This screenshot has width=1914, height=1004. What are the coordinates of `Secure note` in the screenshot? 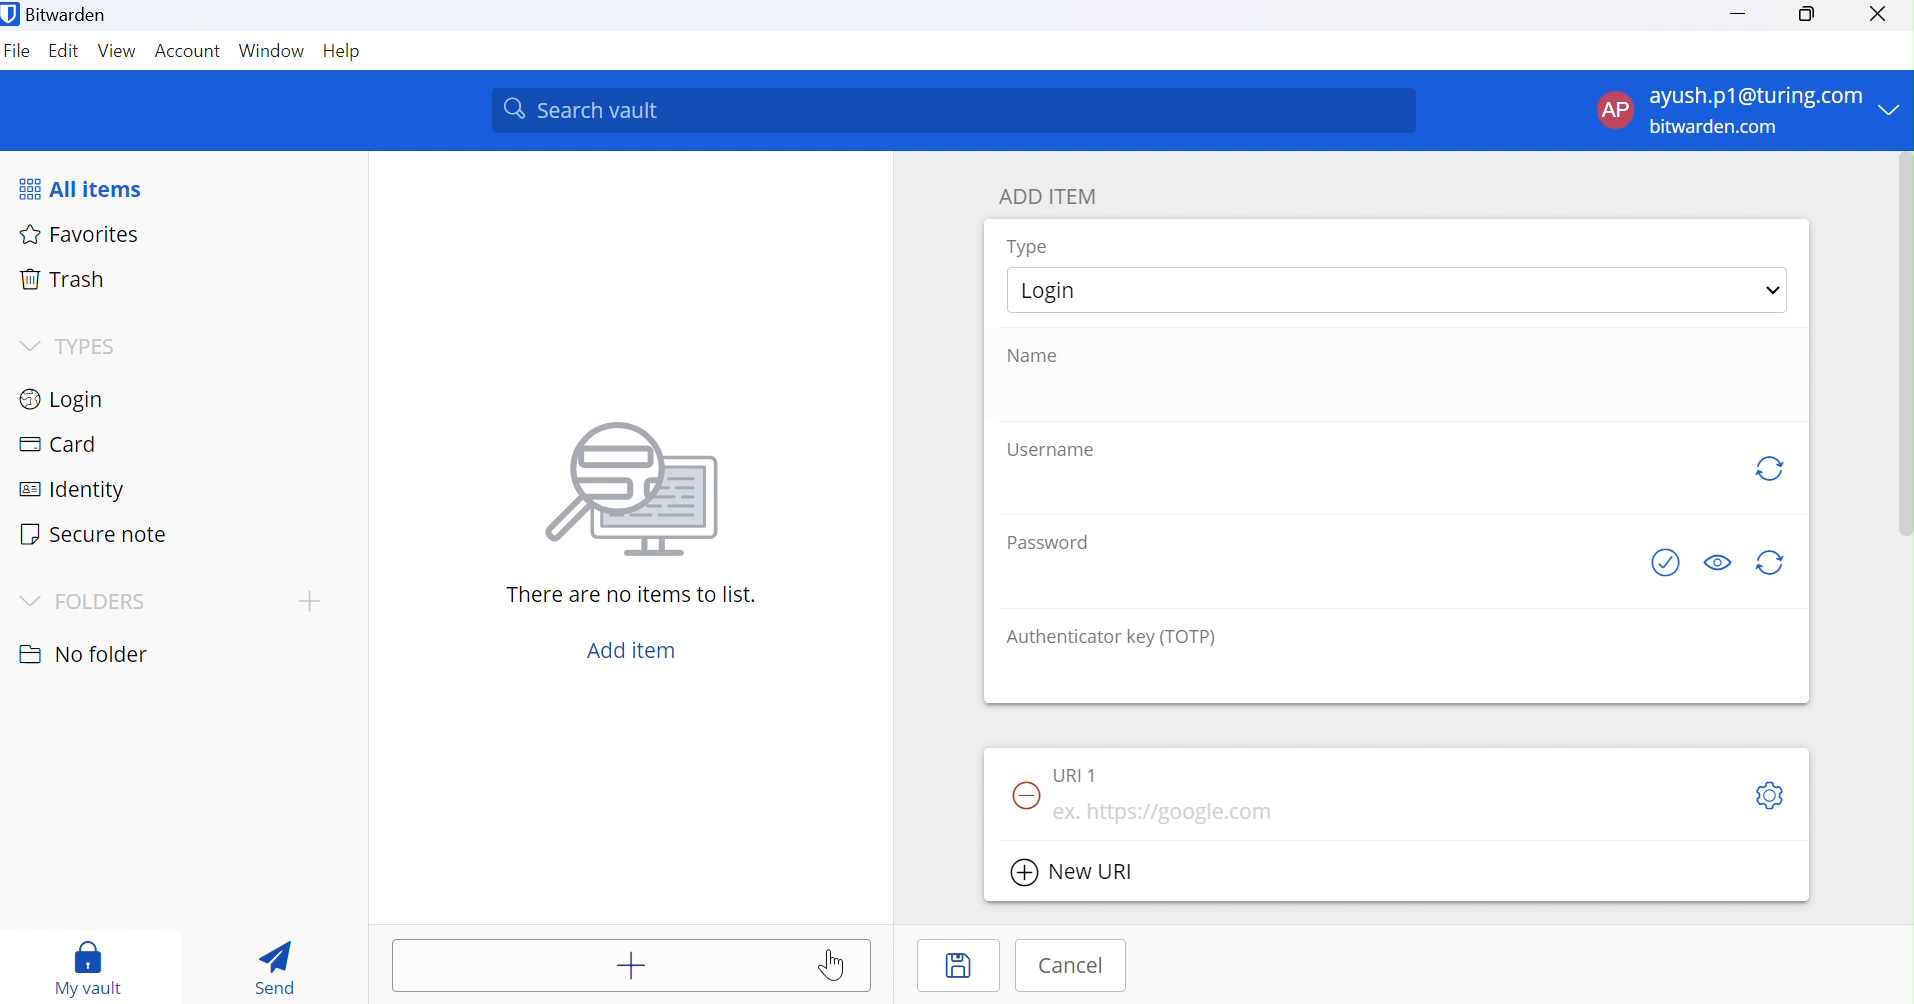 It's located at (98, 533).